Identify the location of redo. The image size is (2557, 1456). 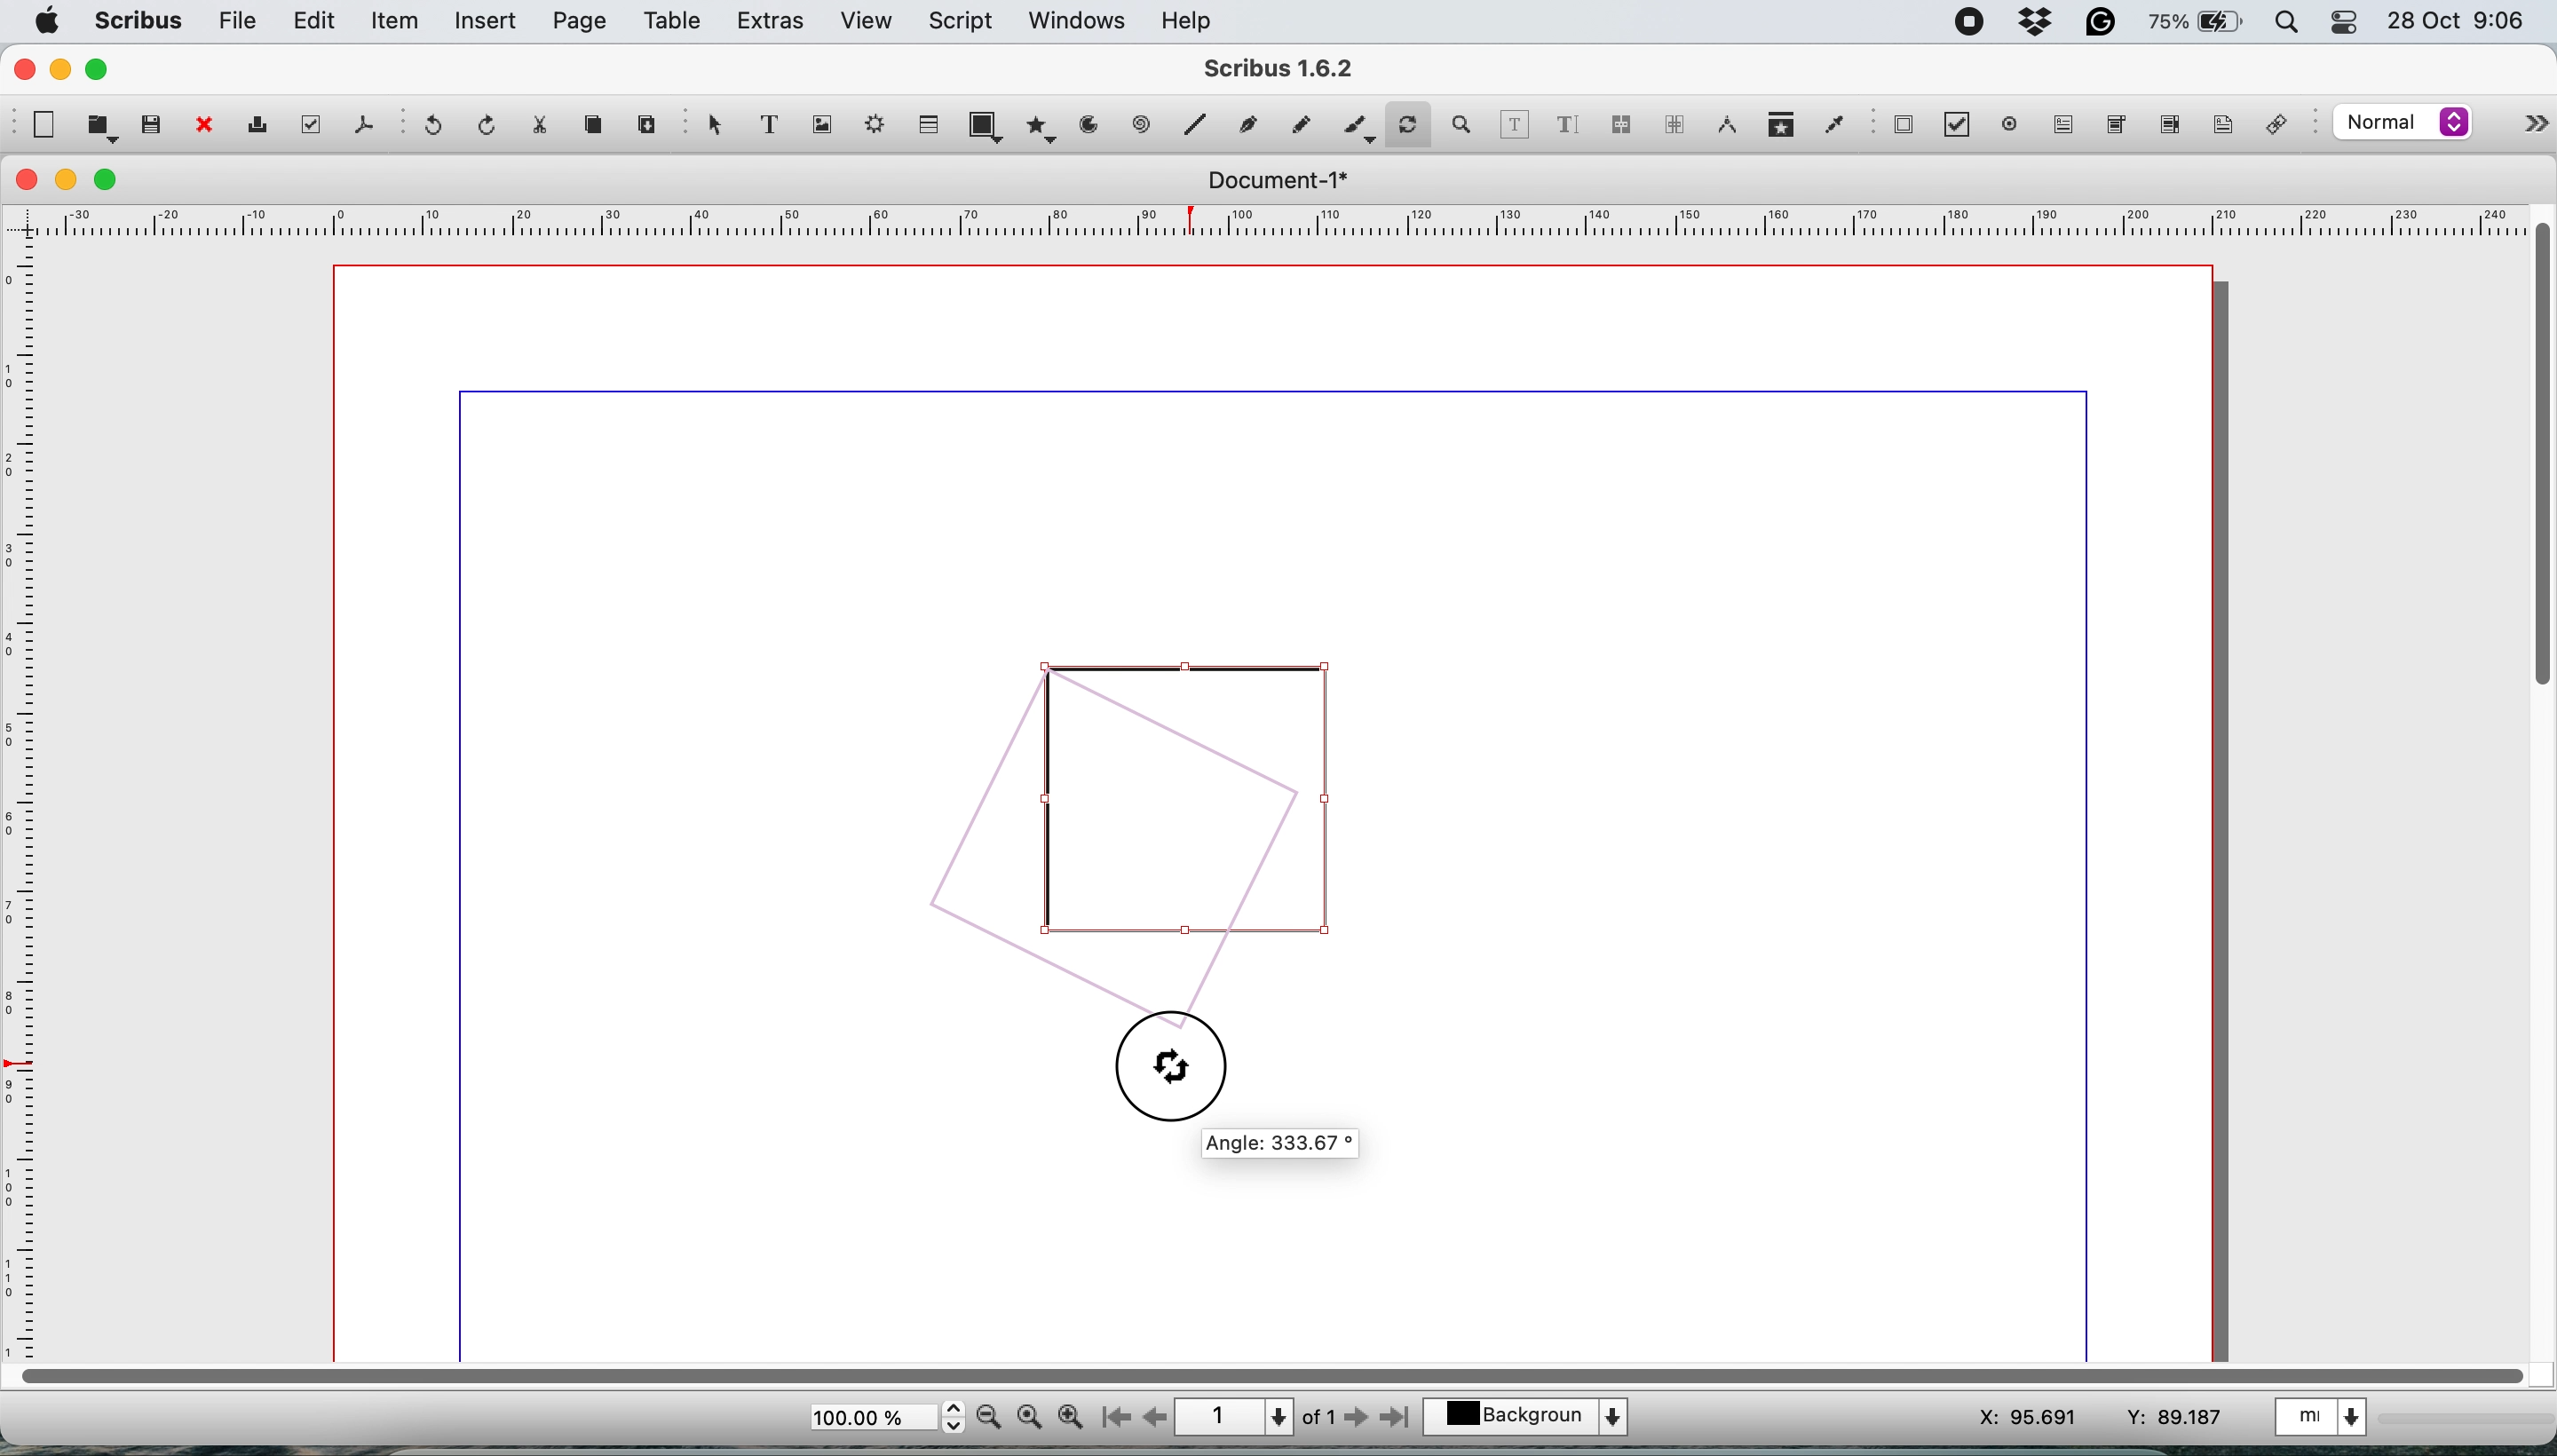
(490, 124).